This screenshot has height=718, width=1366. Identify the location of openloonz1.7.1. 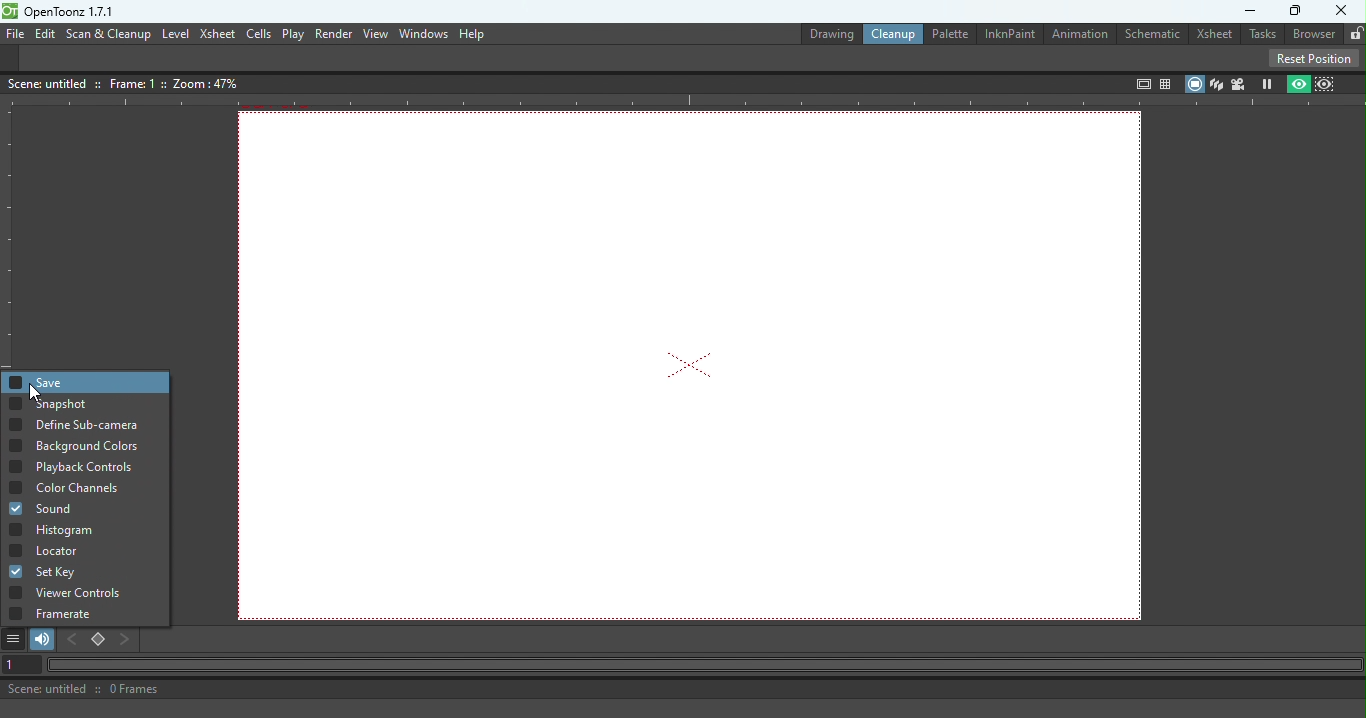
(75, 12).